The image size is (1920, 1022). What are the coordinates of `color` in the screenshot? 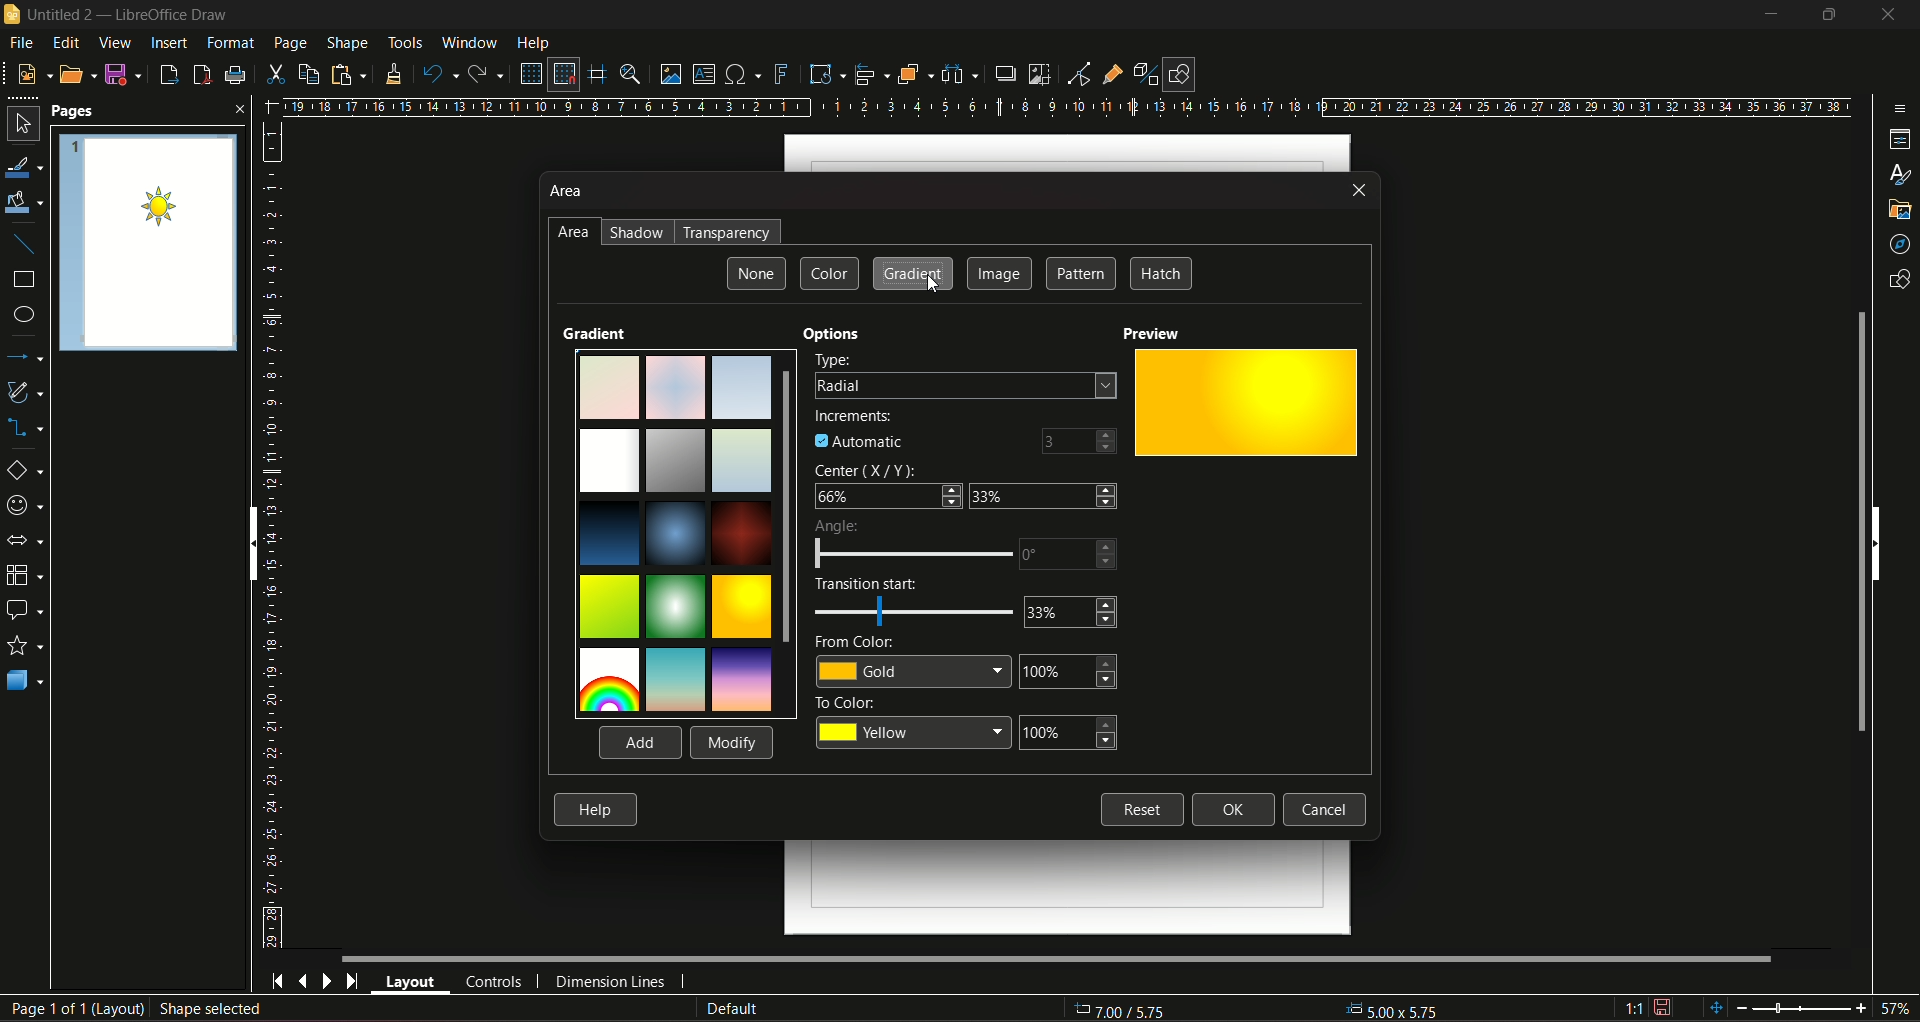 It's located at (832, 274).